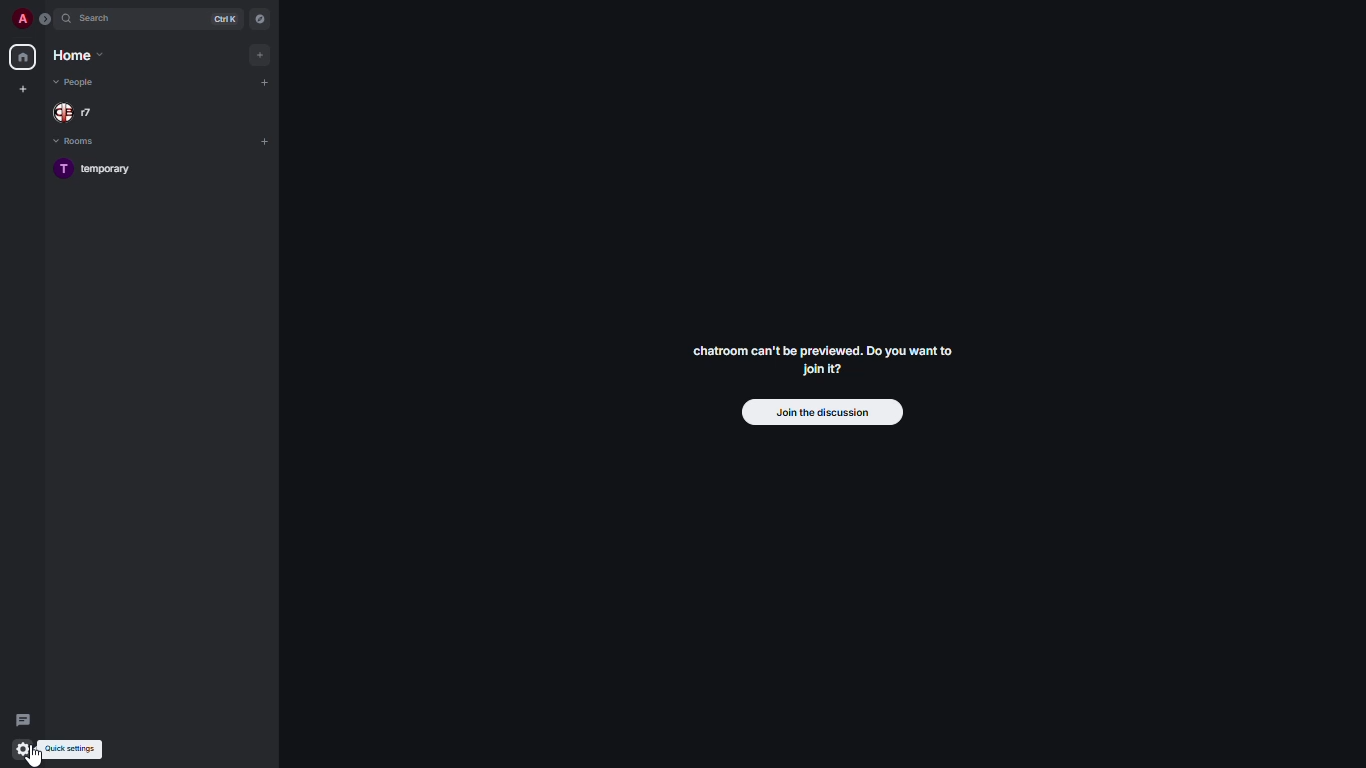 The width and height of the screenshot is (1366, 768). I want to click on quick settings, so click(74, 750).